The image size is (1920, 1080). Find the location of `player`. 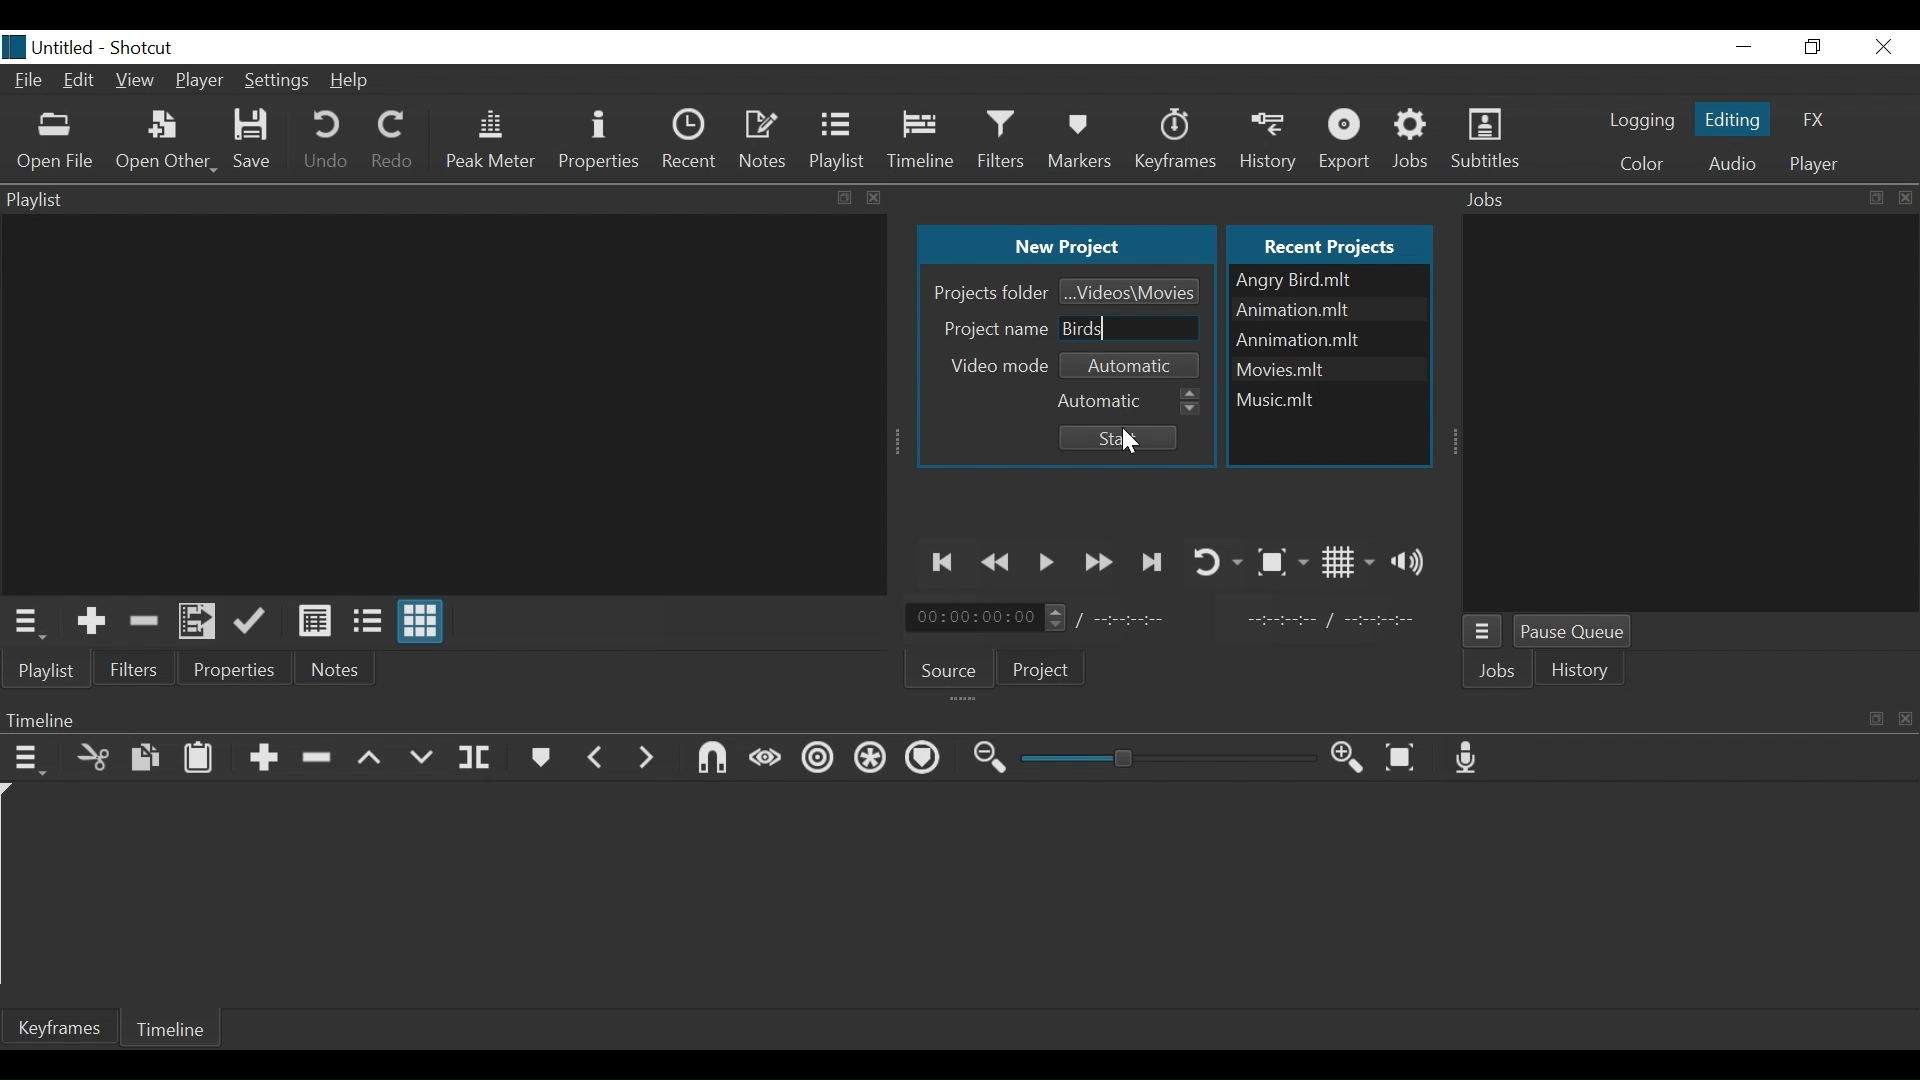

player is located at coordinates (1810, 164).